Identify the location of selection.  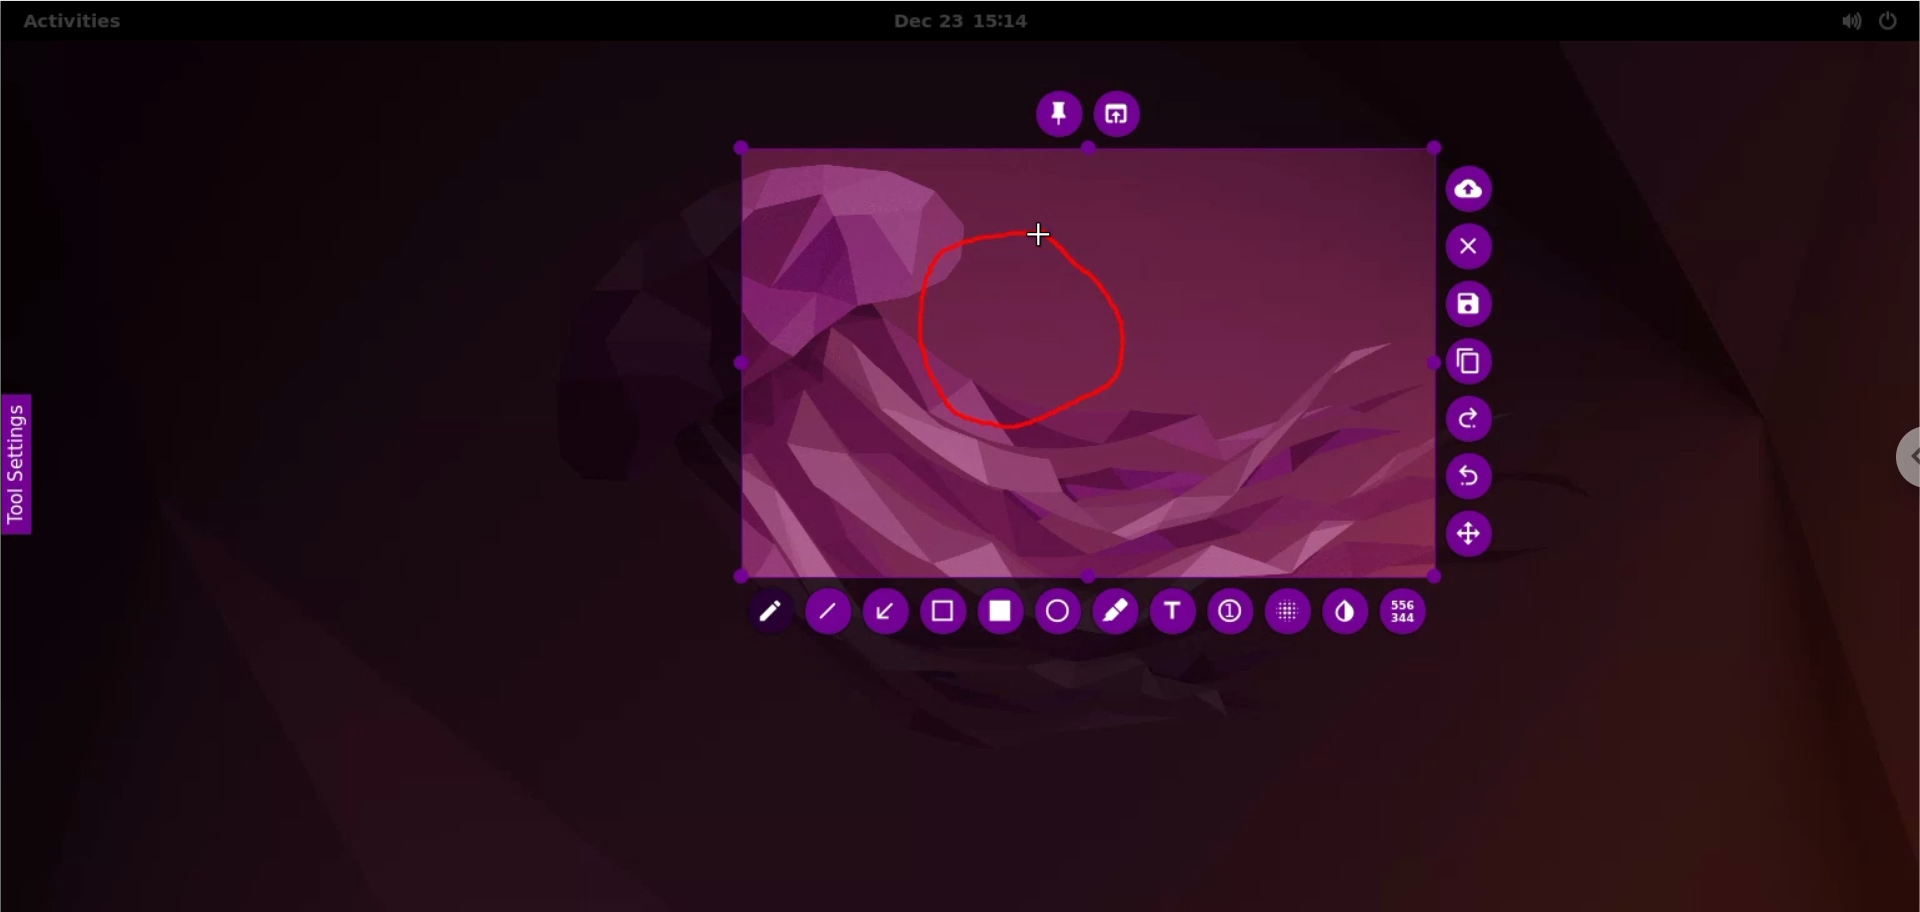
(947, 612).